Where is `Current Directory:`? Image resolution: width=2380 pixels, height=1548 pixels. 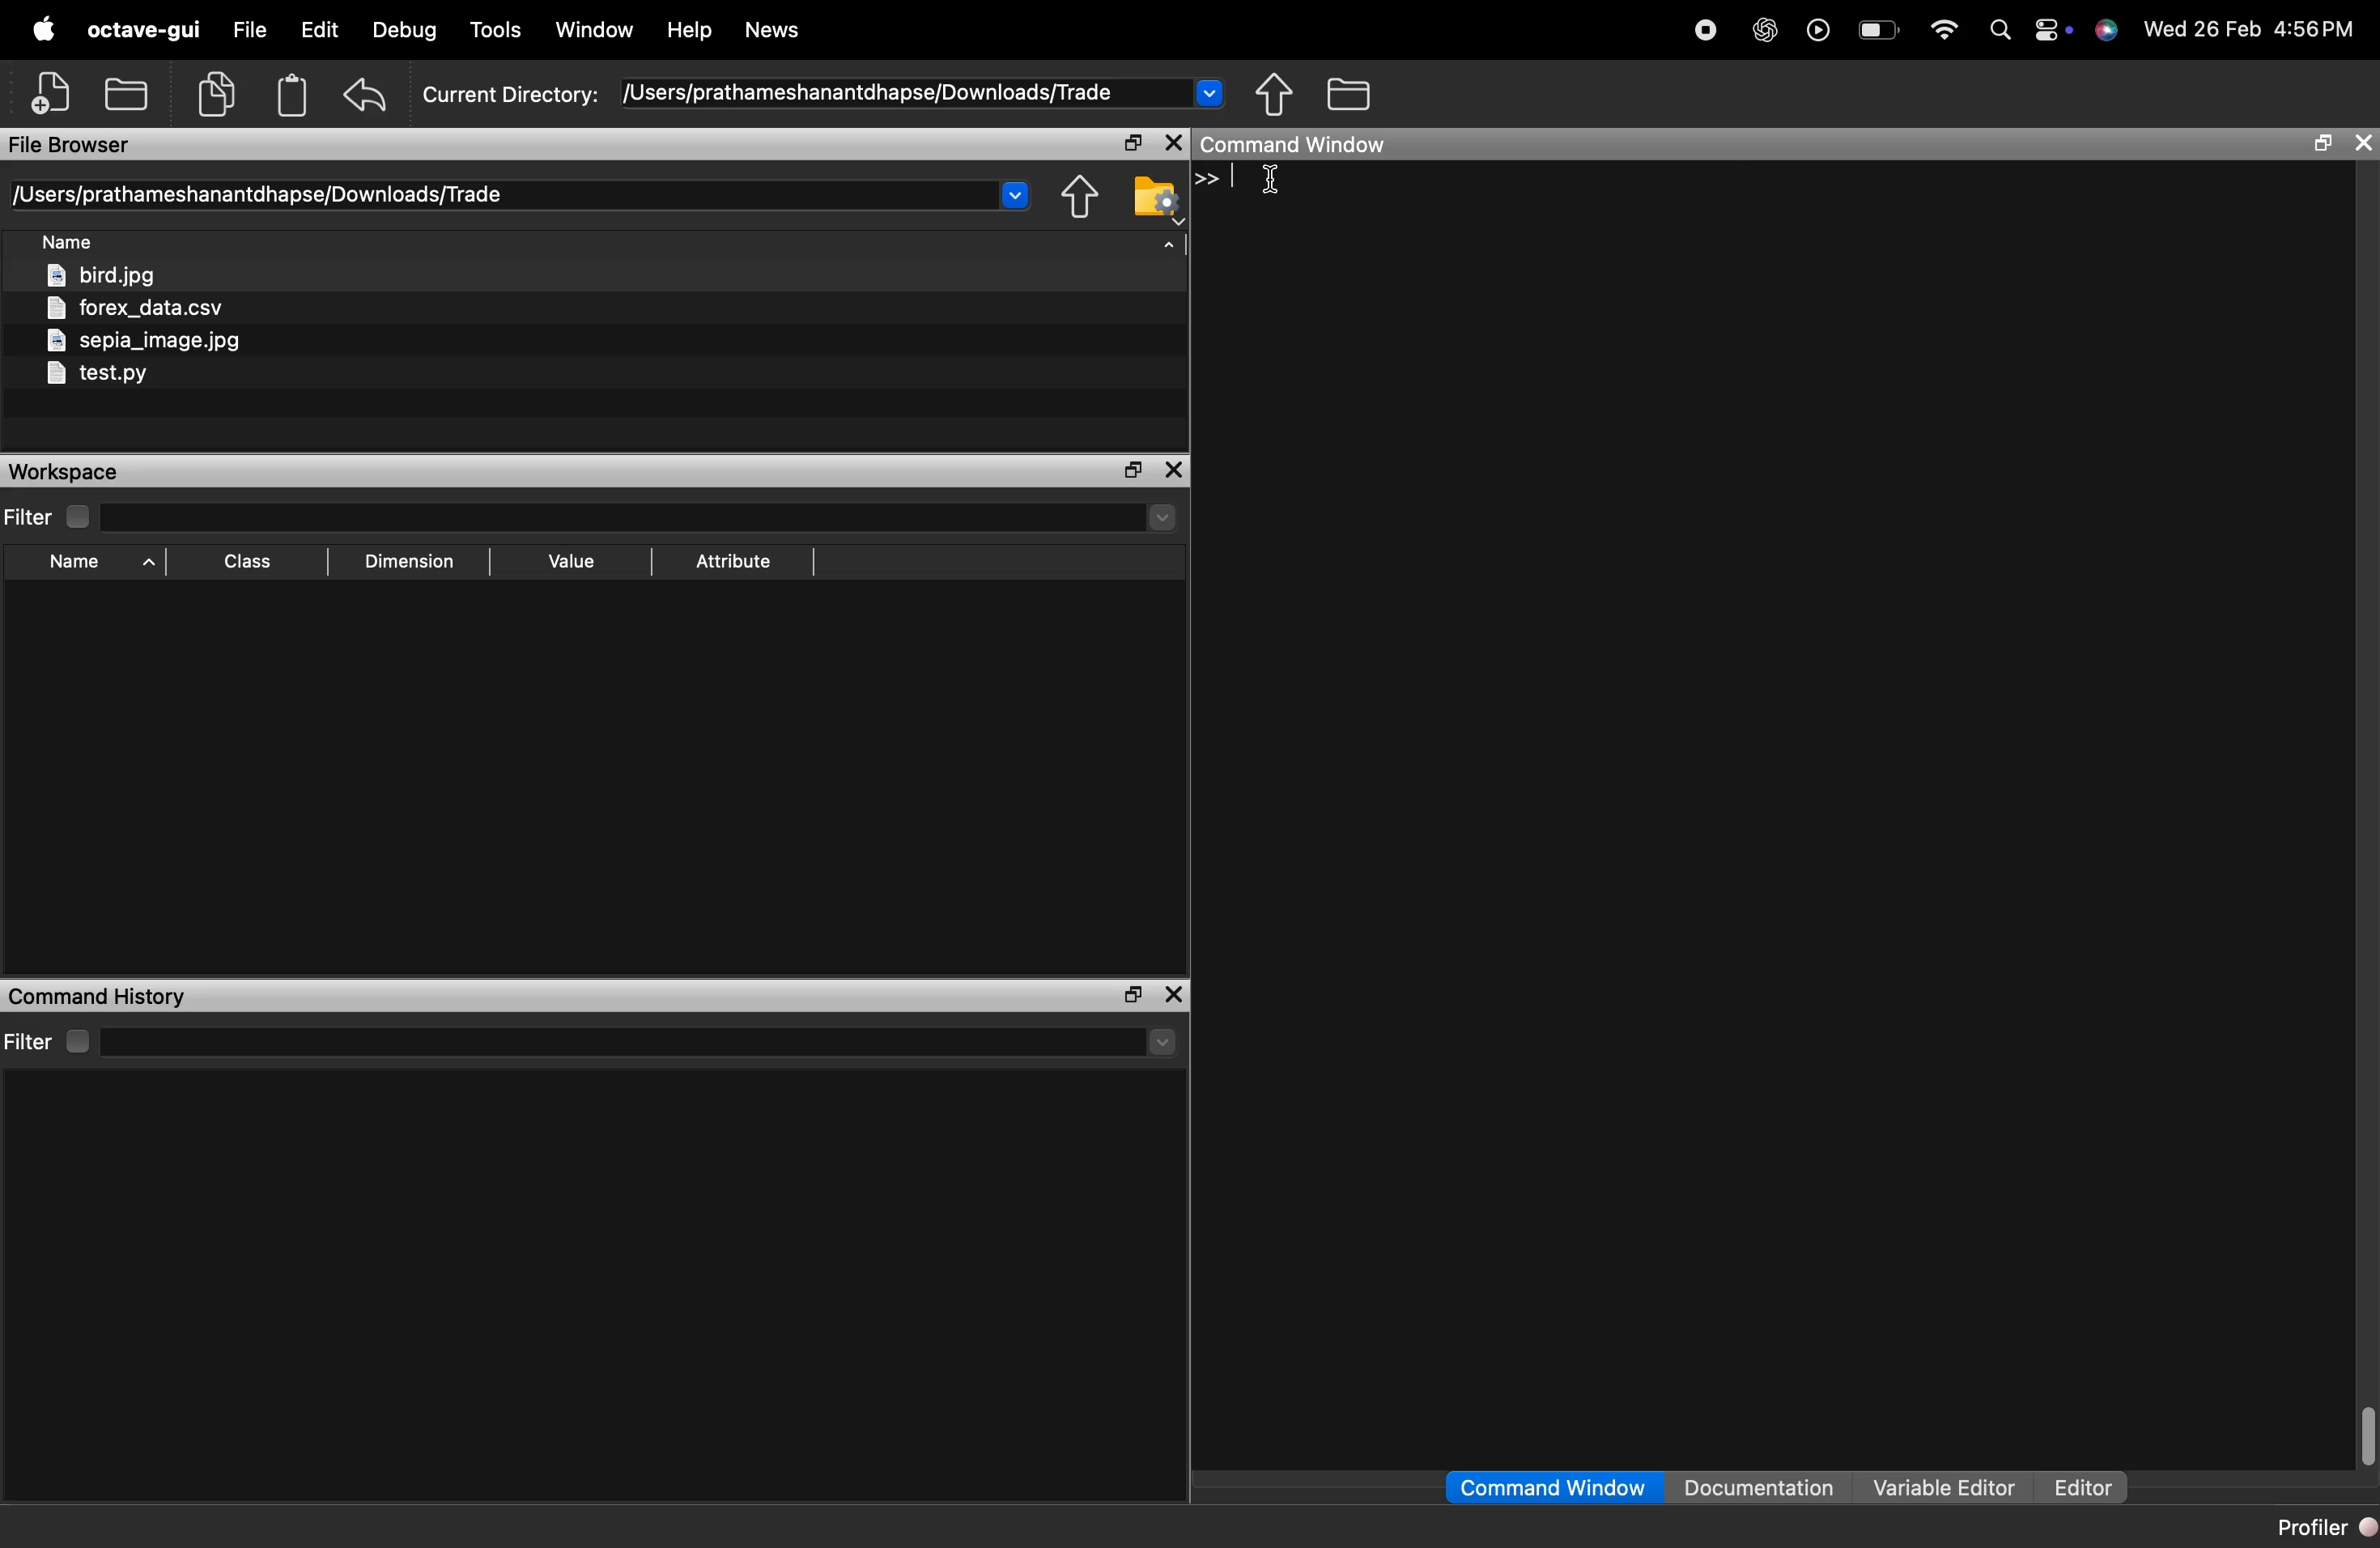
Current Directory: is located at coordinates (511, 95).